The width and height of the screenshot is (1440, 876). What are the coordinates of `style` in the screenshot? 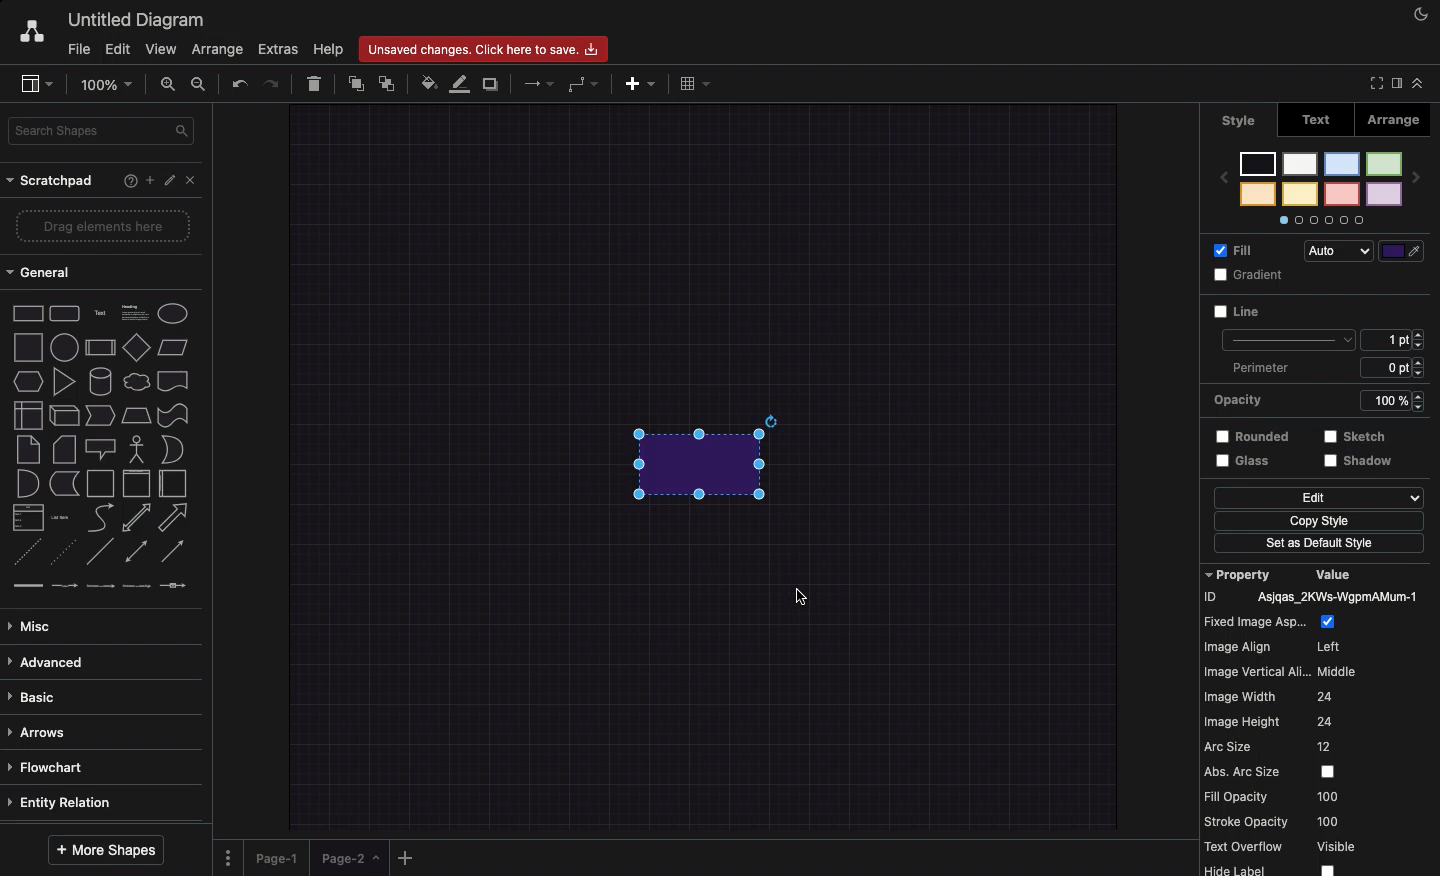 It's located at (1239, 120).